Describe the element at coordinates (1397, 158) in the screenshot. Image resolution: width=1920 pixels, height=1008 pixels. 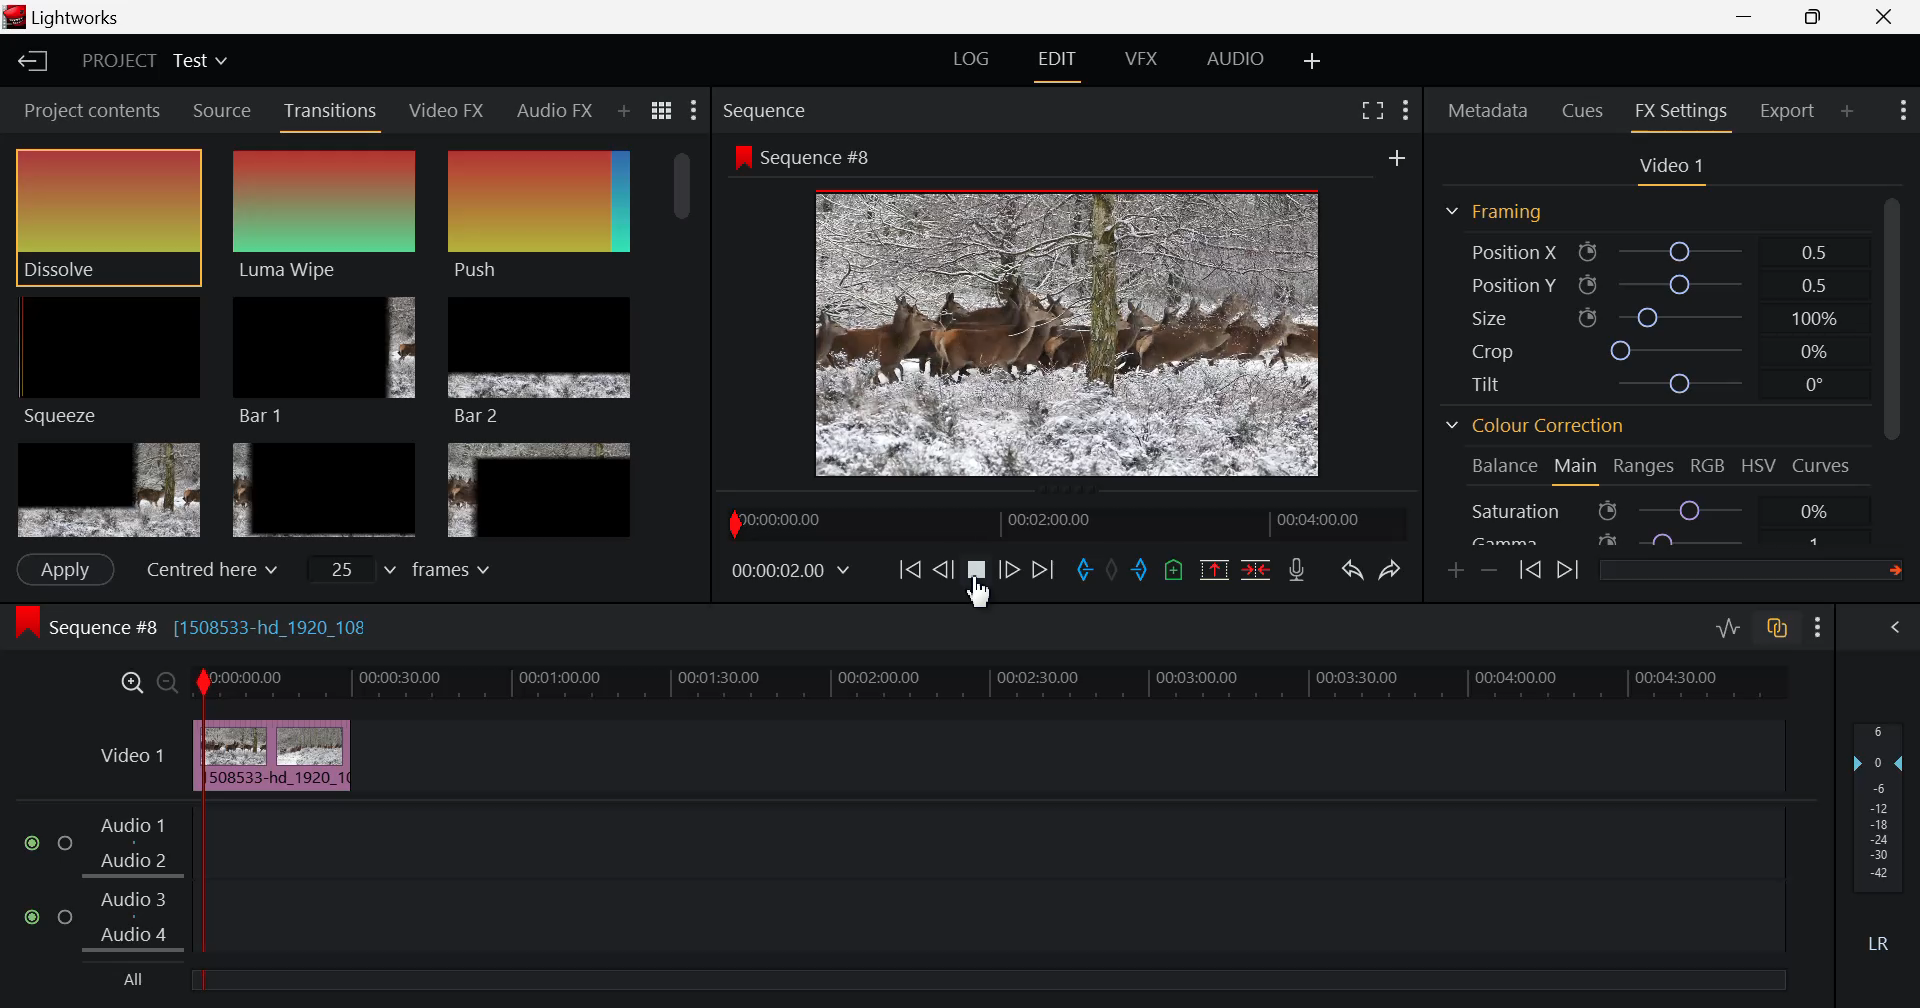
I see `Add` at that location.